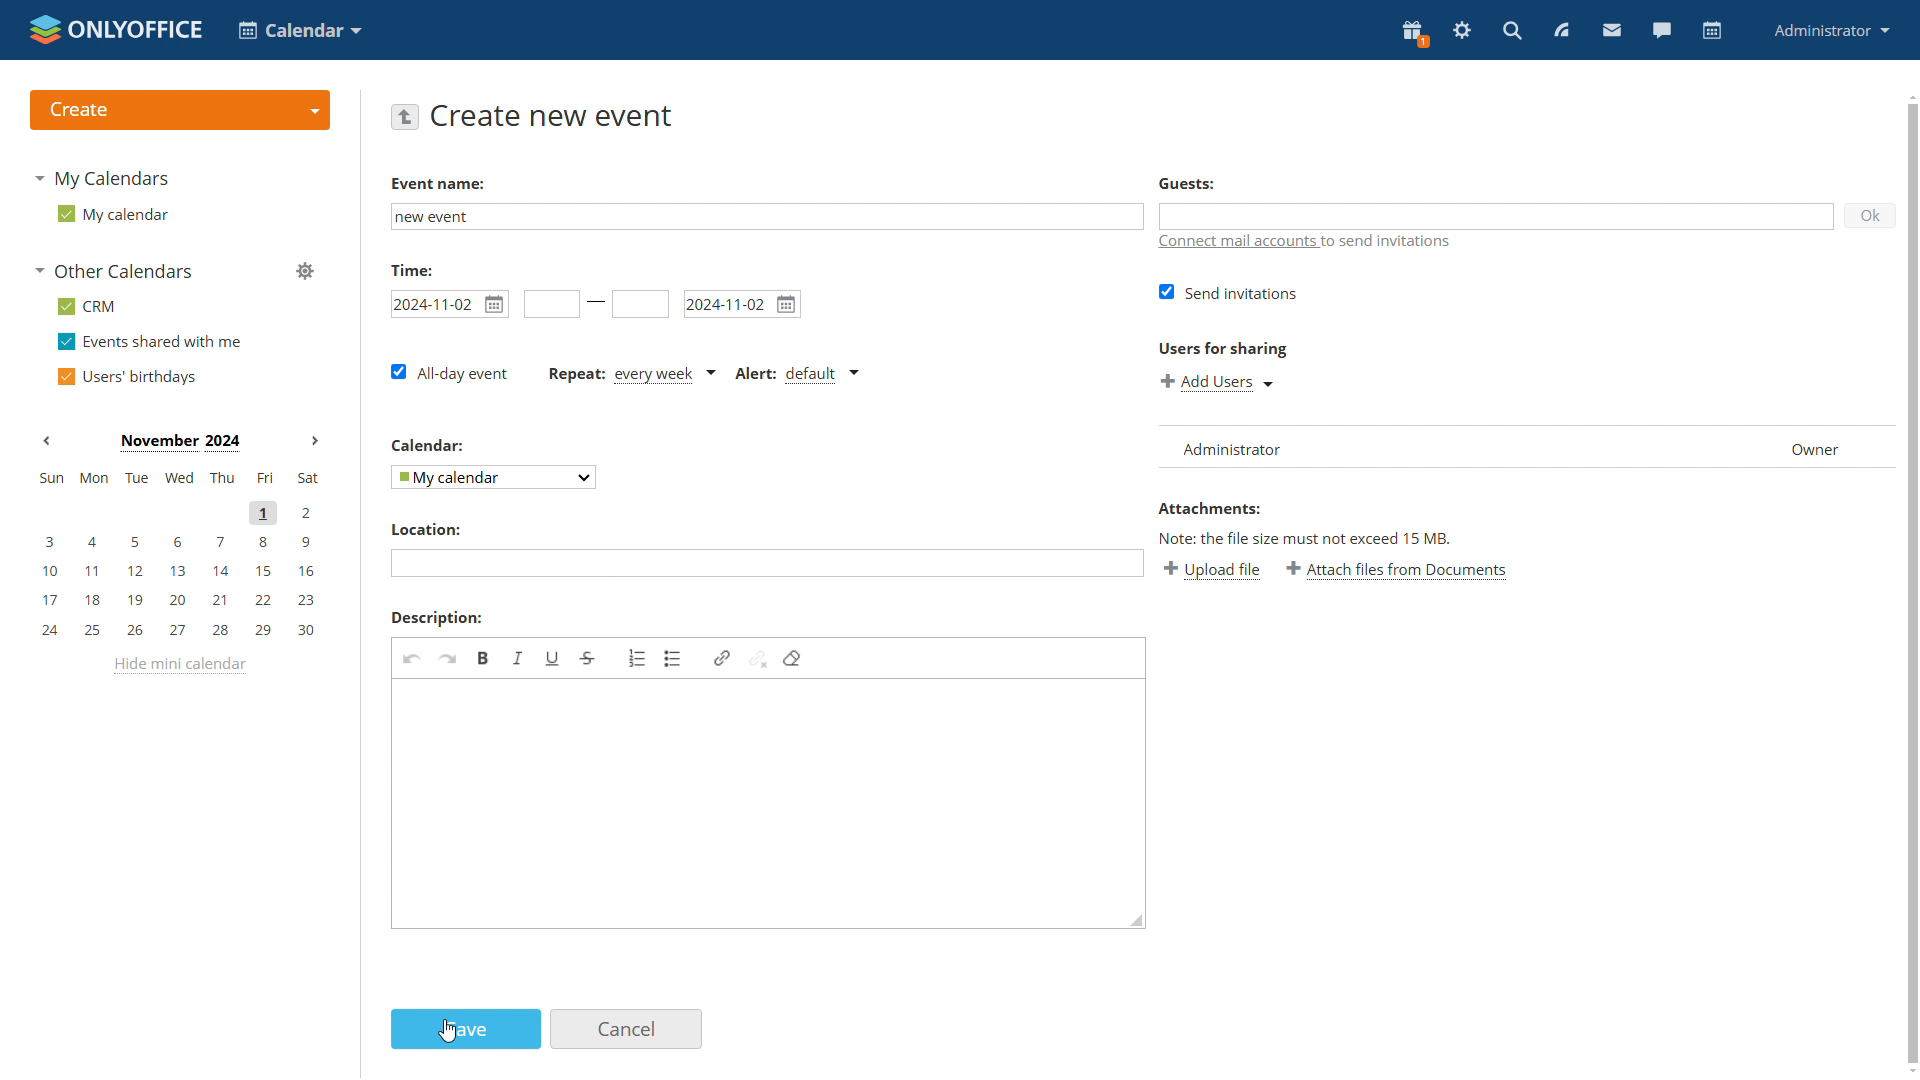  What do you see at coordinates (633, 375) in the screenshot?
I see `event repetition set for every week` at bounding box center [633, 375].